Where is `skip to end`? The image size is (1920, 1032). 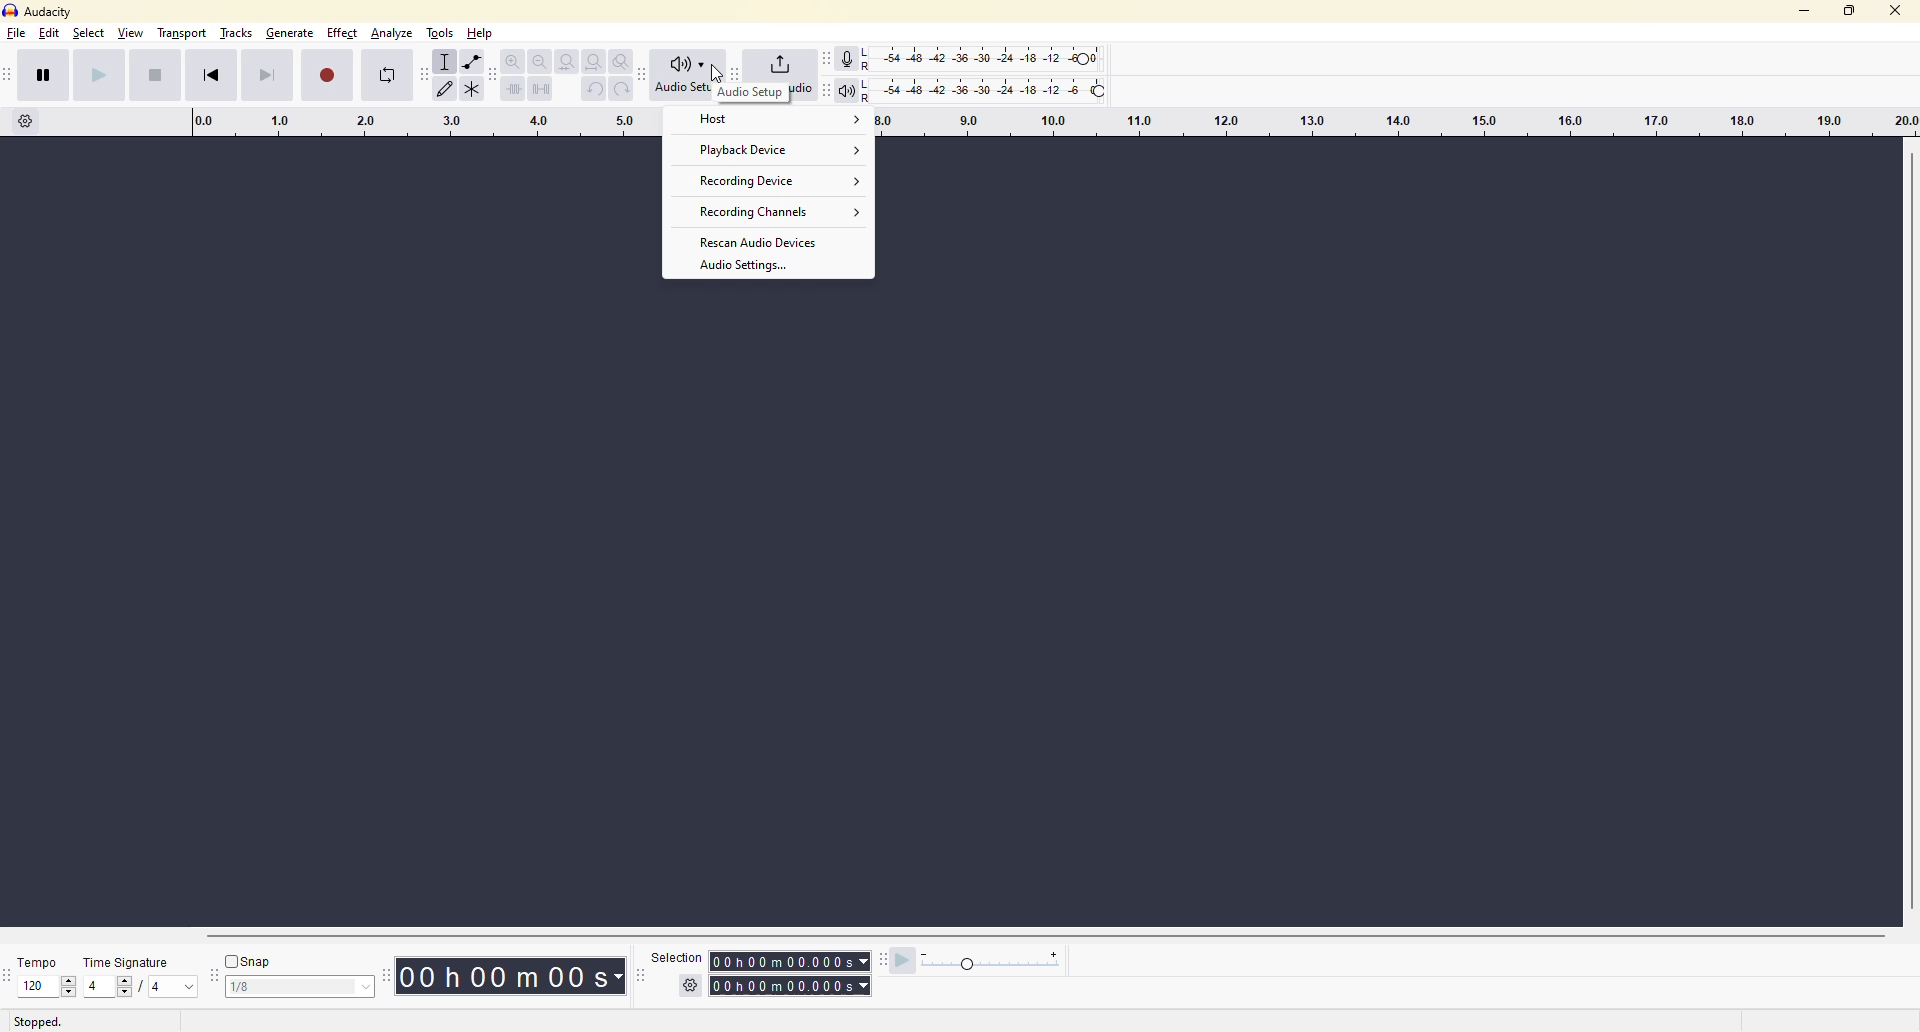
skip to end is located at coordinates (258, 75).